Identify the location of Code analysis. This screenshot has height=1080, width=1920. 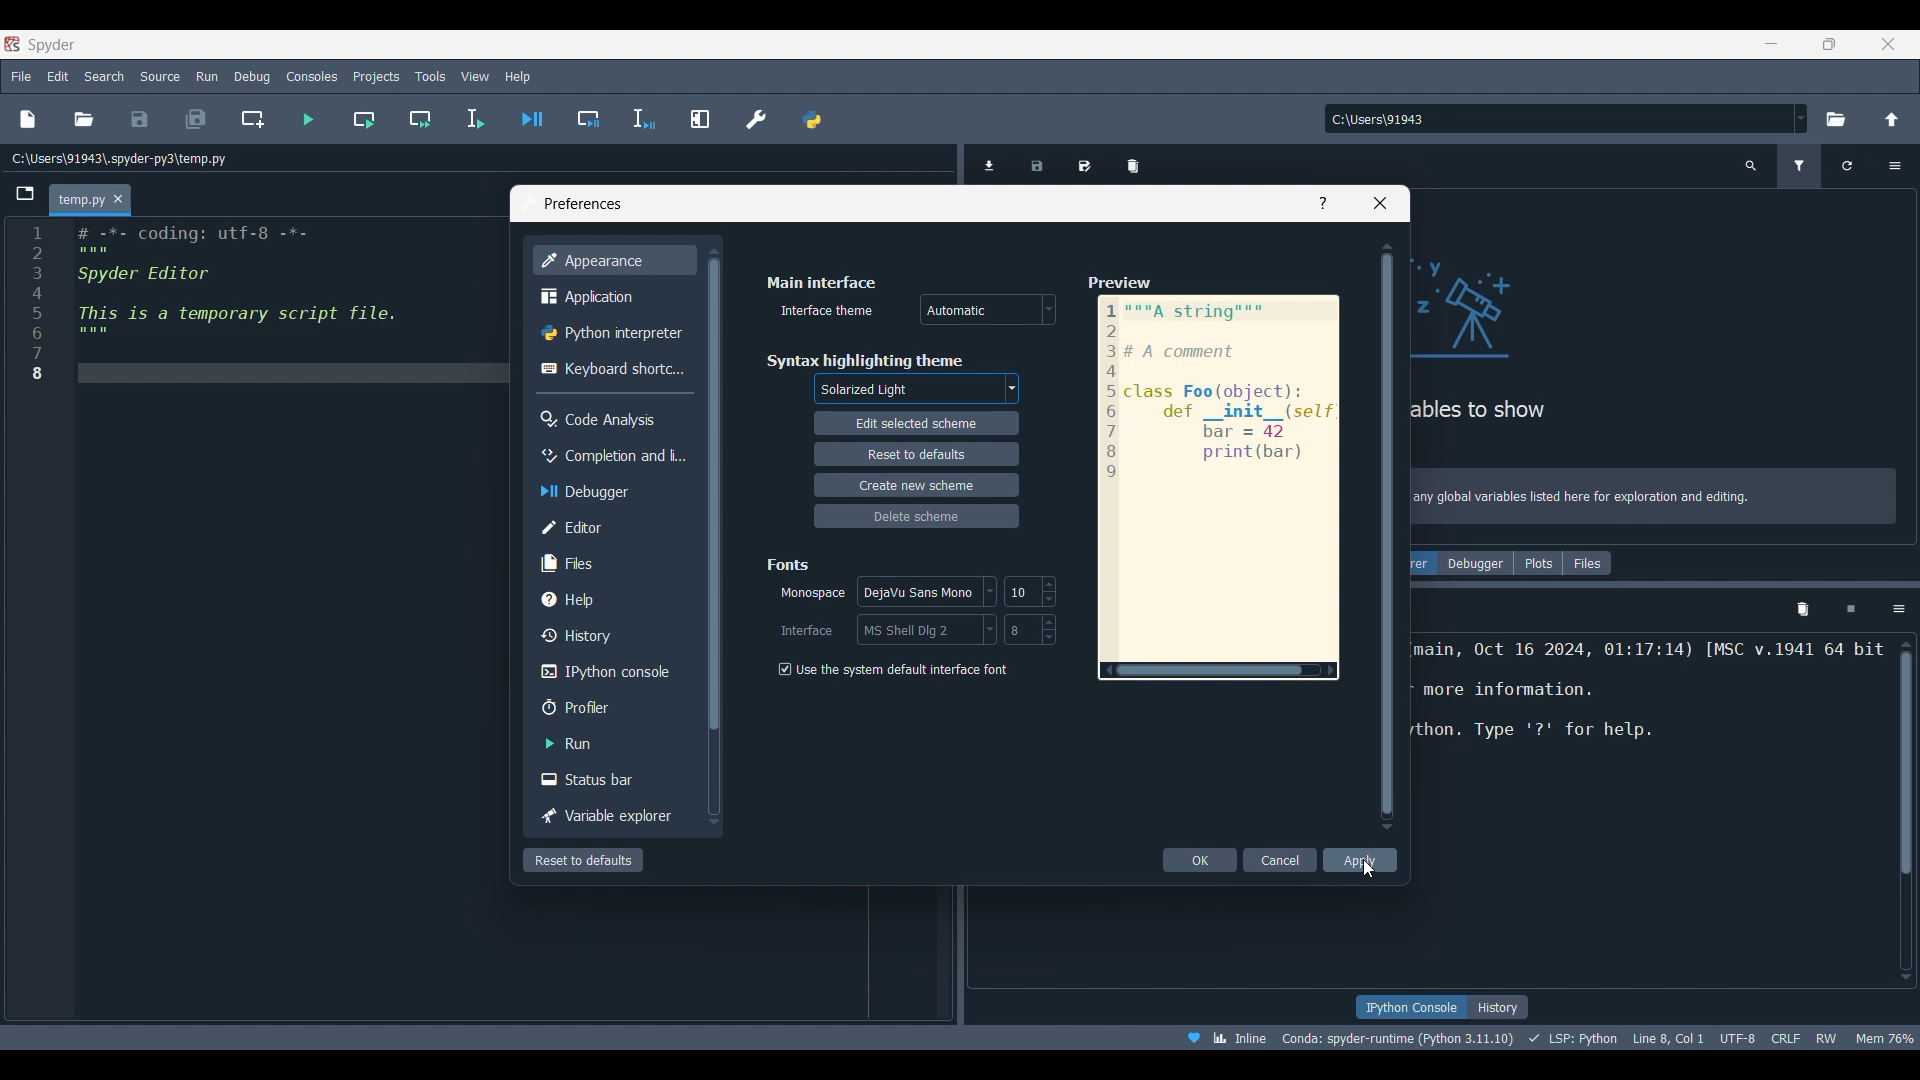
(611, 419).